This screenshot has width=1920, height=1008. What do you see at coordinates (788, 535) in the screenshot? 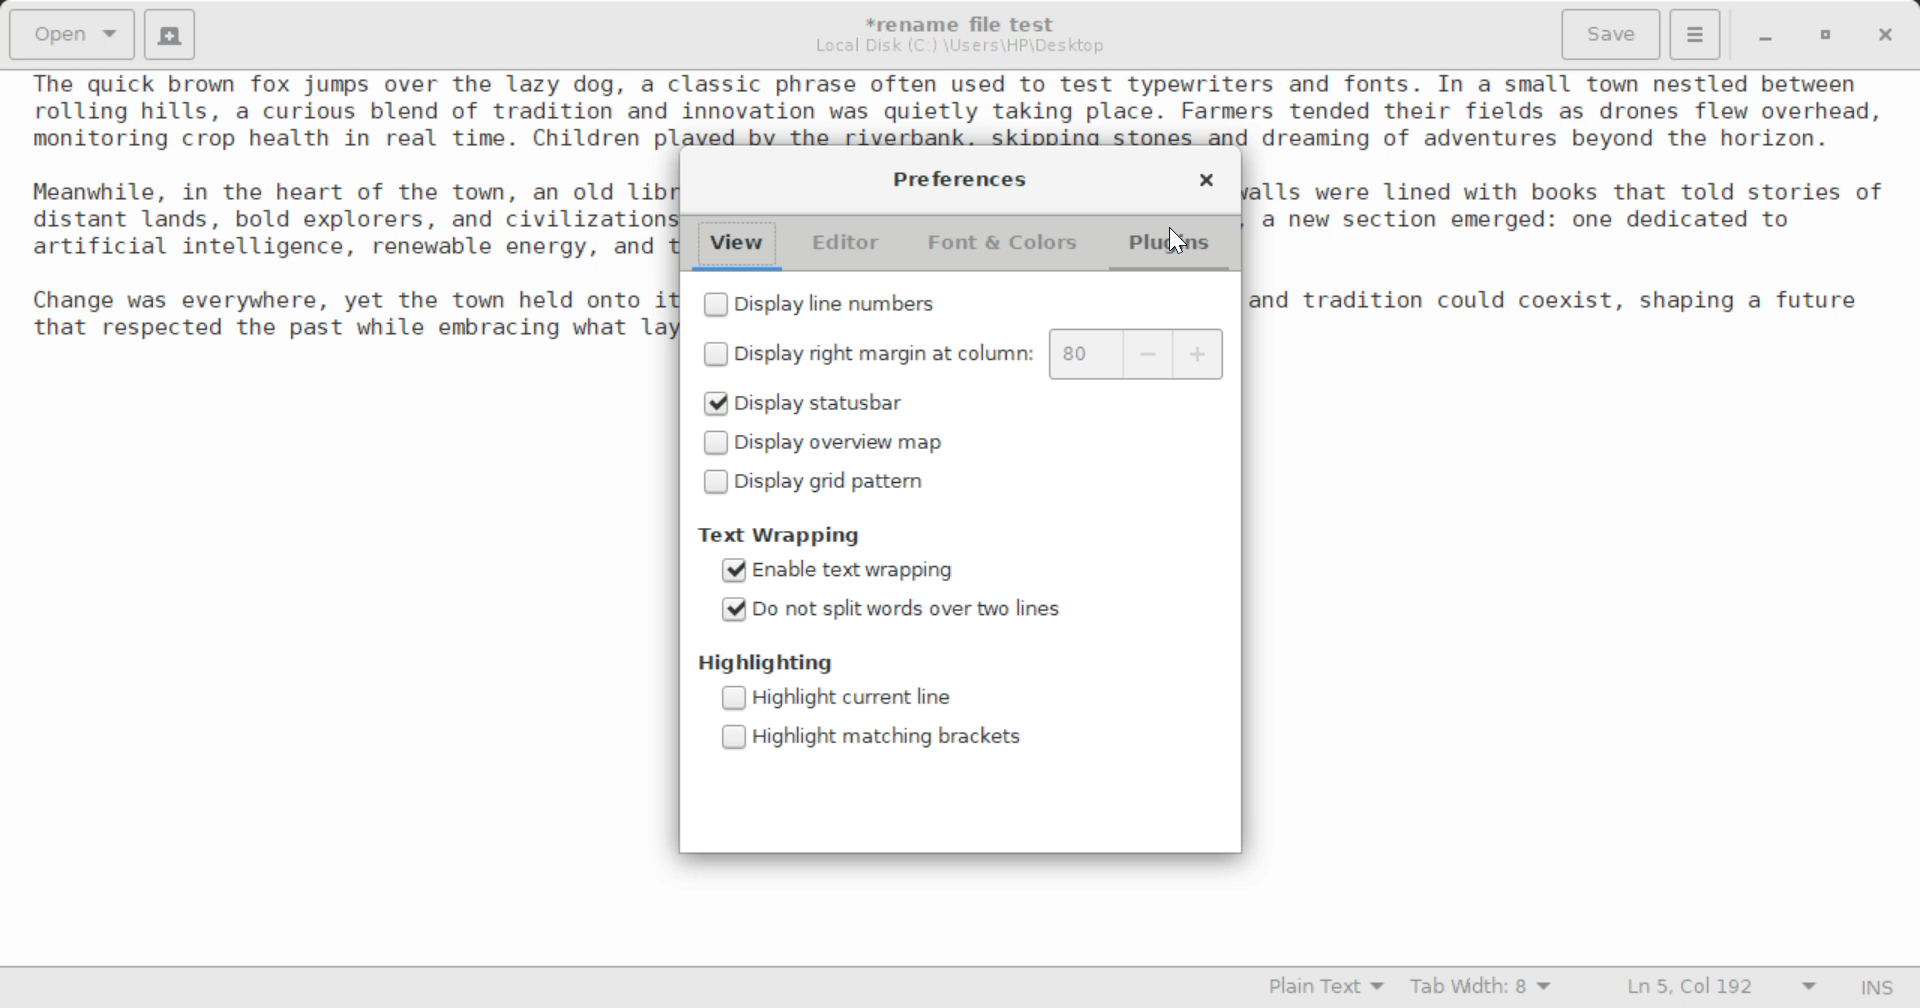
I see `Text Wrapping Heading ` at bounding box center [788, 535].